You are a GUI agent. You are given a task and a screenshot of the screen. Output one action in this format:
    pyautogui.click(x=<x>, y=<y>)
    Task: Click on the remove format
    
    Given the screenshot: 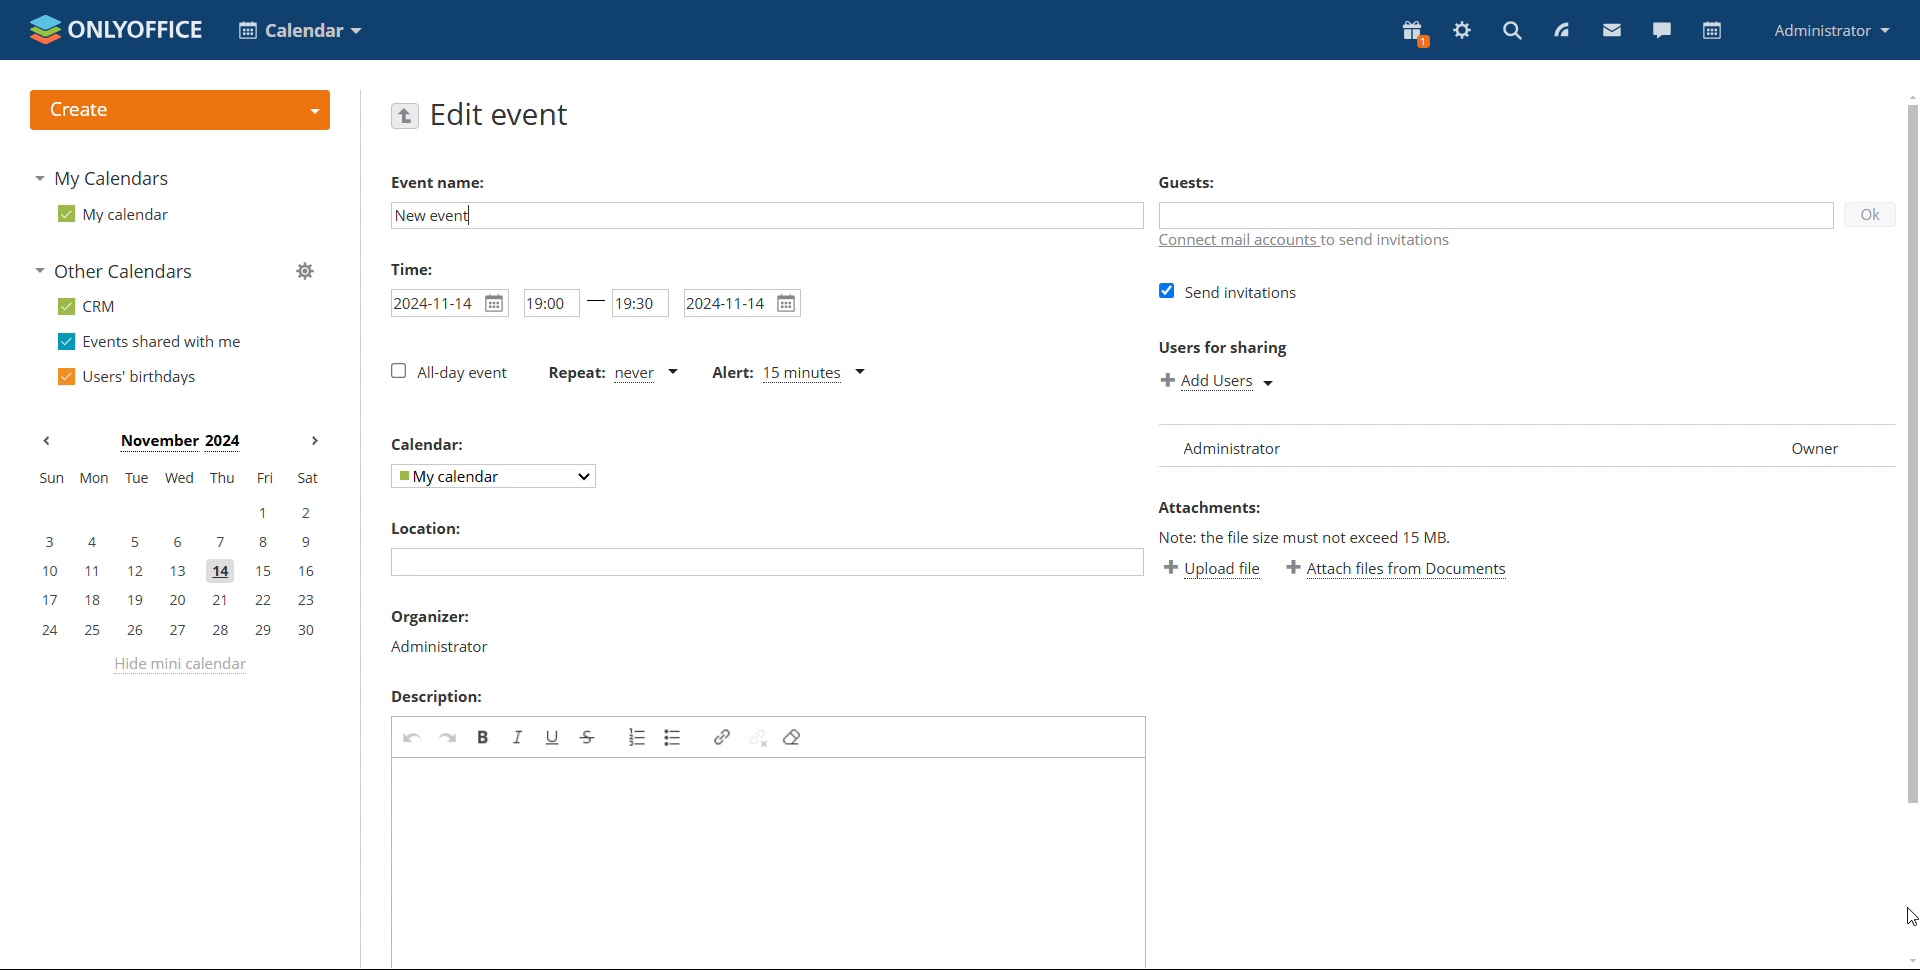 What is the action you would take?
    pyautogui.click(x=795, y=737)
    